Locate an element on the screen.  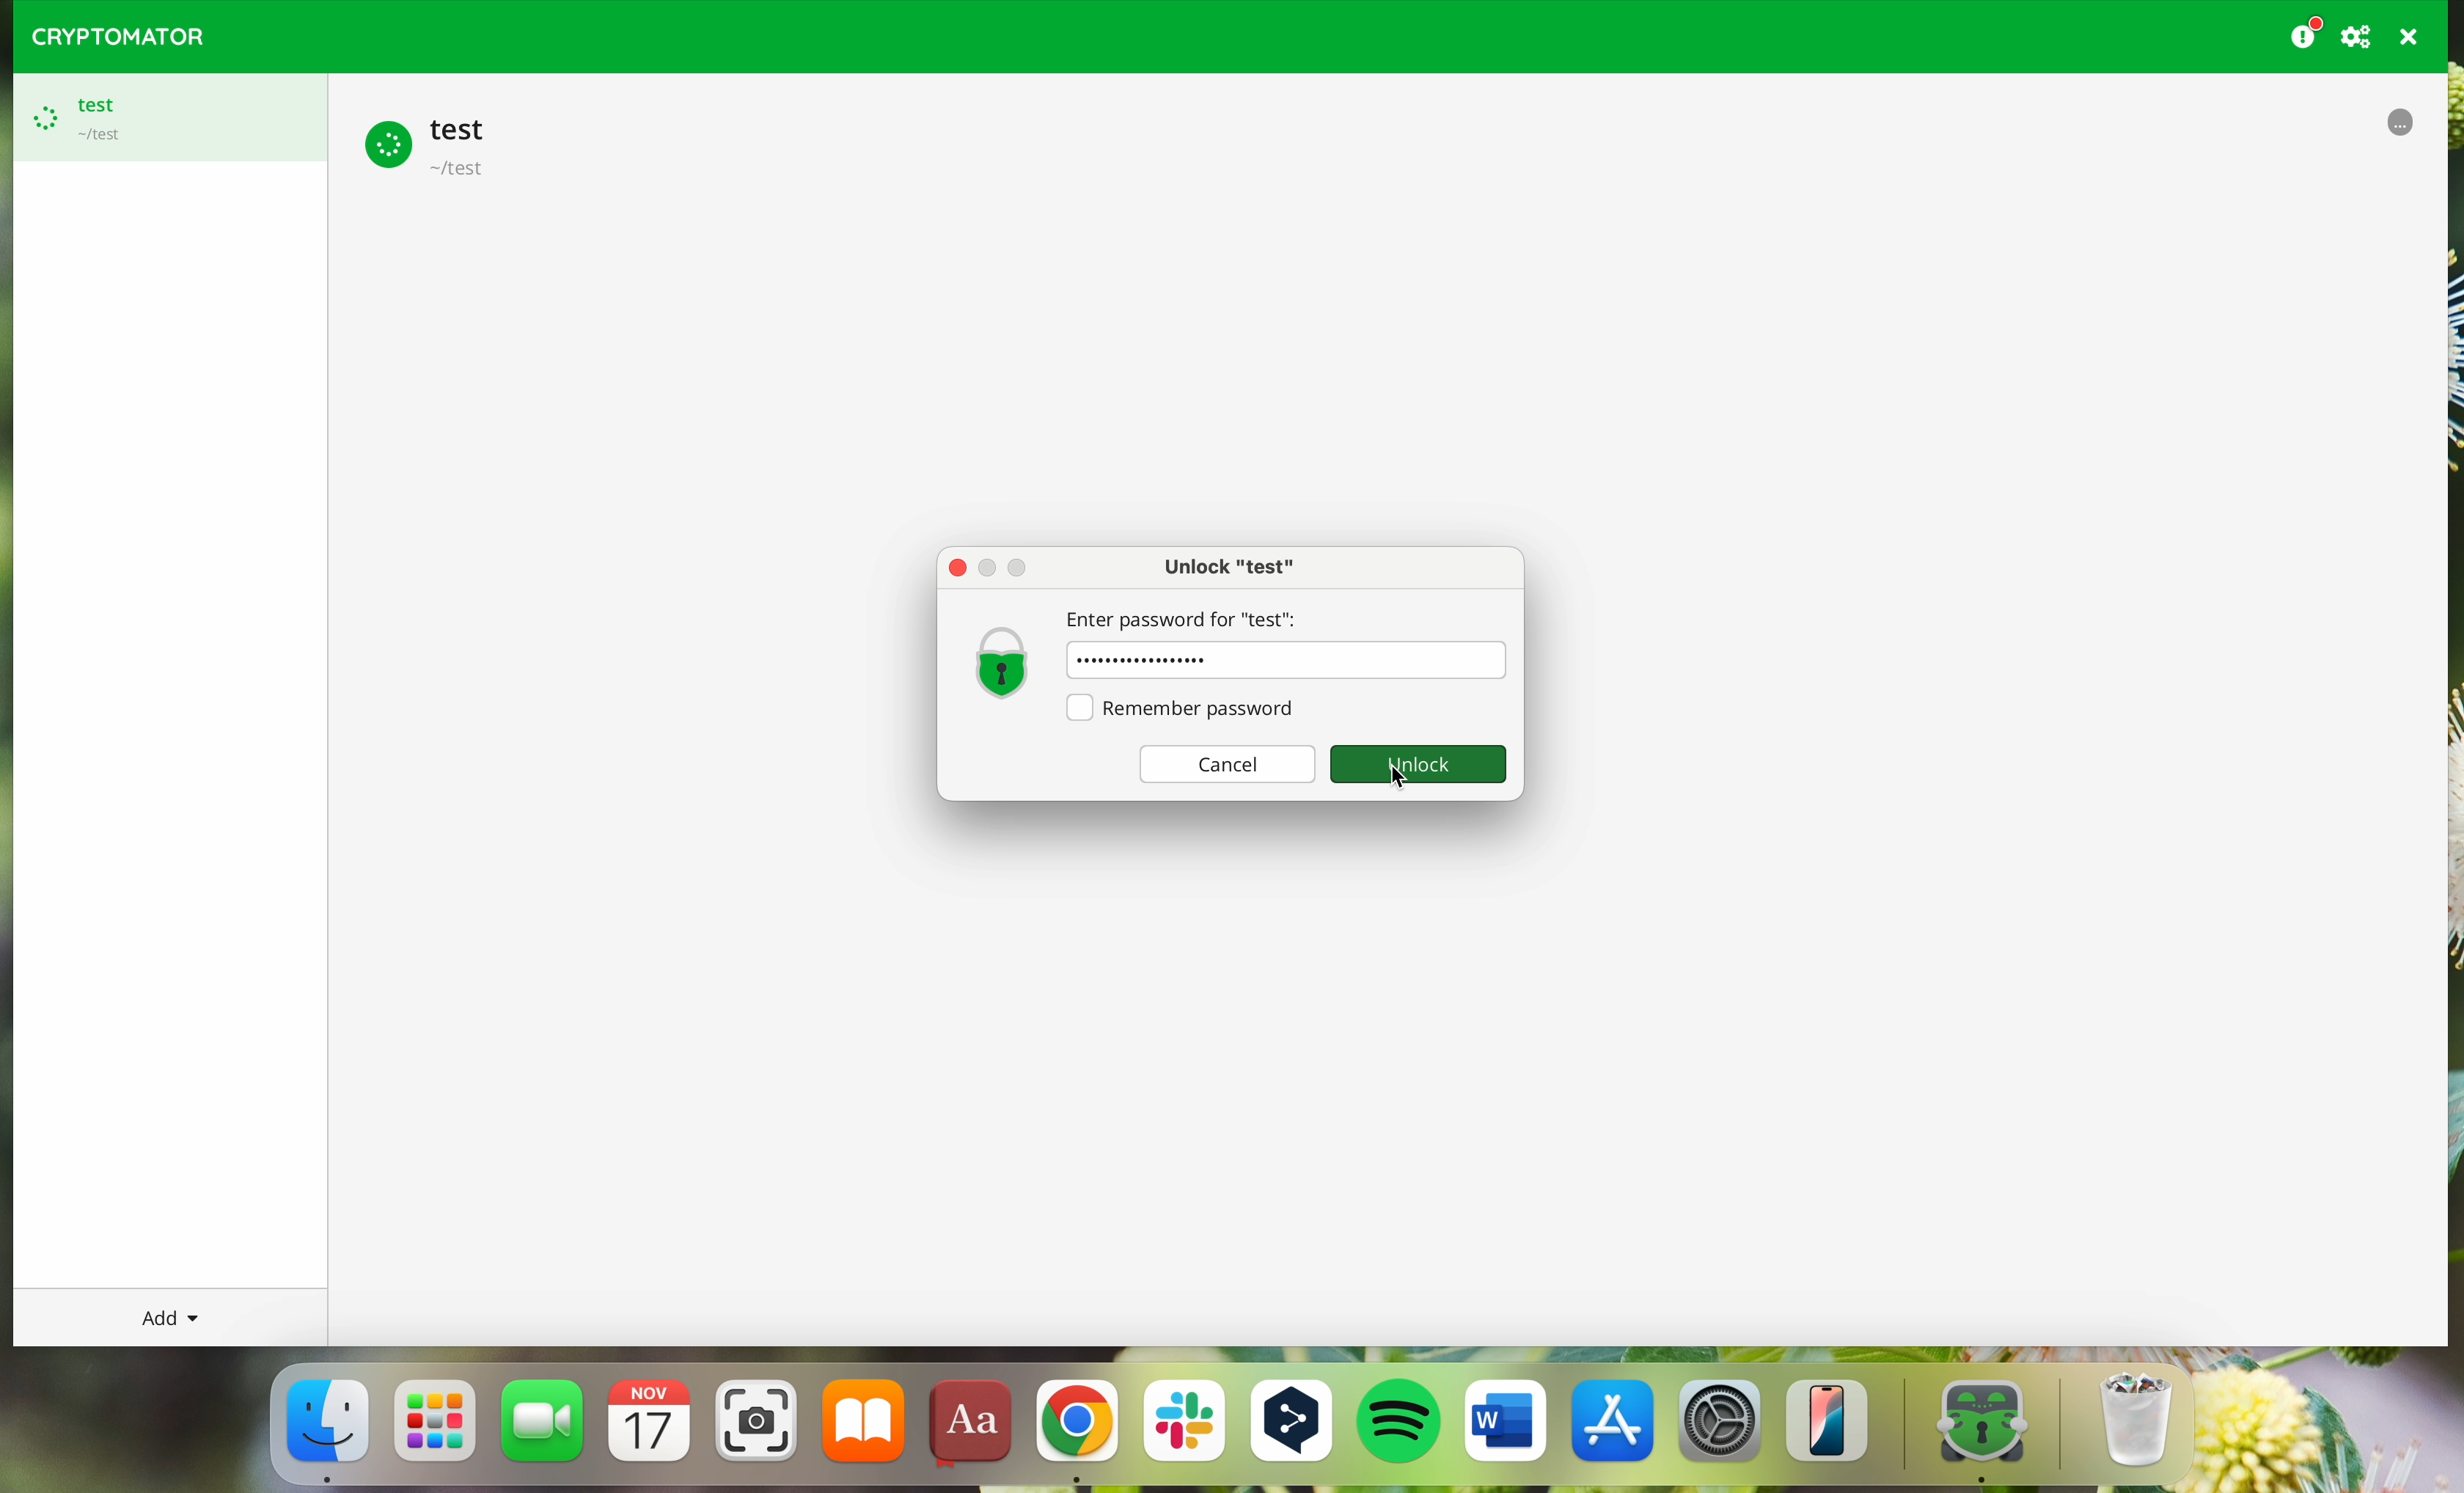
cursor is located at coordinates (1369, 308).